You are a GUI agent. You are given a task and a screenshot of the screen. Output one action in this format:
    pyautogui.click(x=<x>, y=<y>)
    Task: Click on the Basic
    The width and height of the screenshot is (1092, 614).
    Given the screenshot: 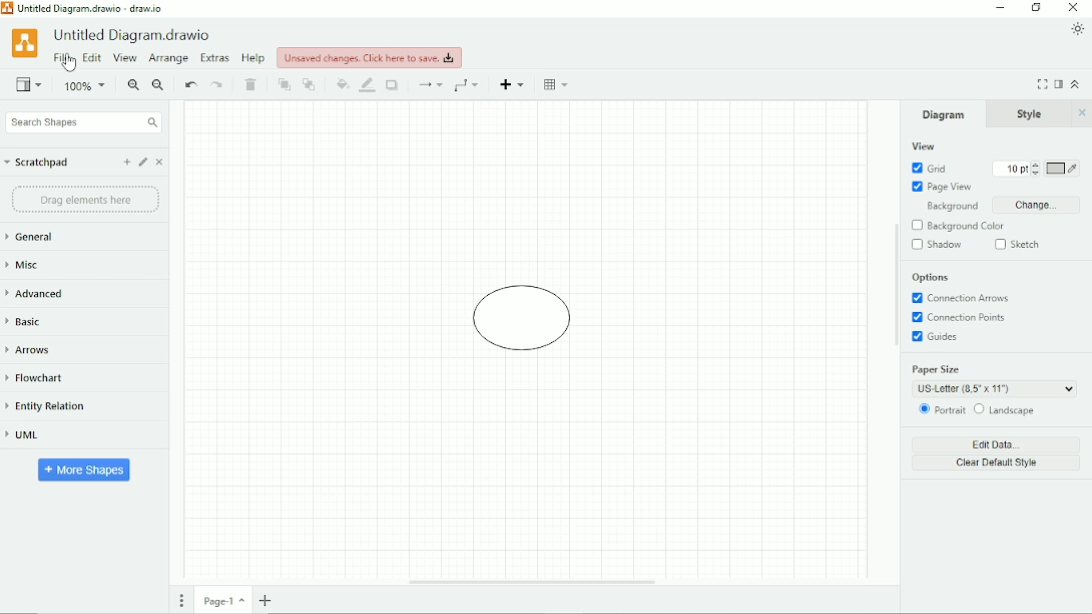 What is the action you would take?
    pyautogui.click(x=29, y=321)
    